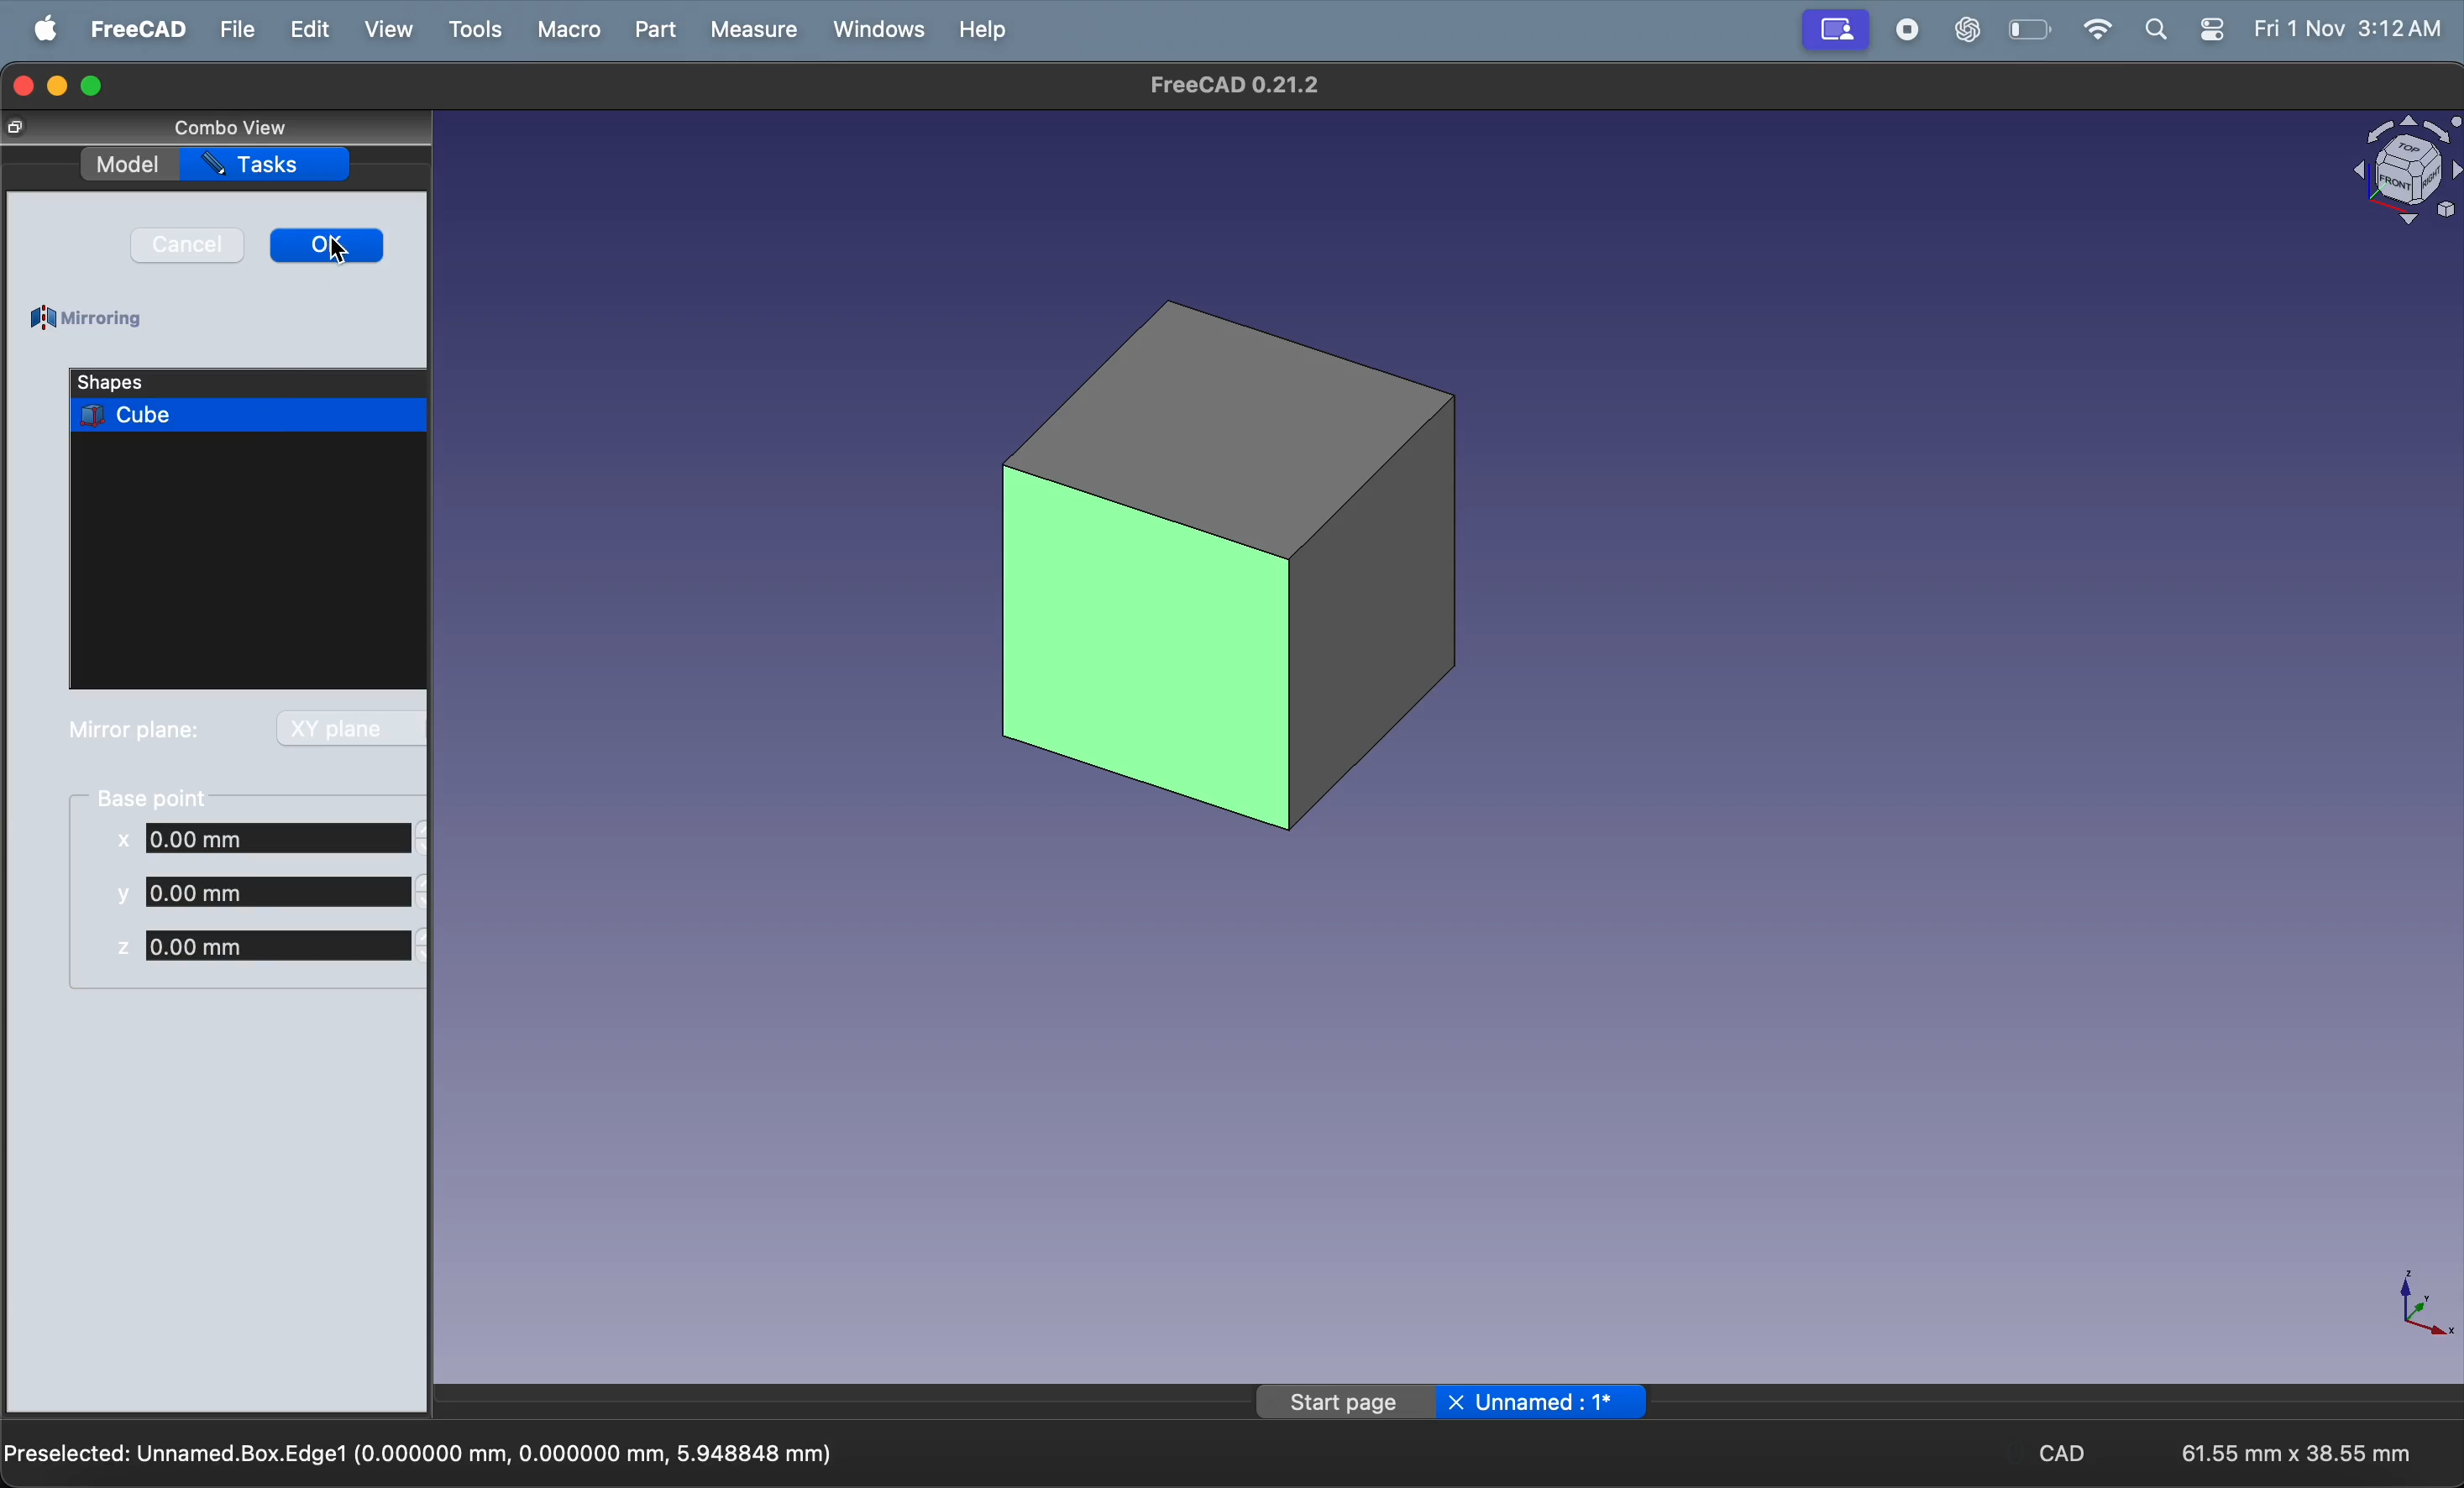 The width and height of the screenshot is (2464, 1488). I want to click on axis, so click(2408, 1307).